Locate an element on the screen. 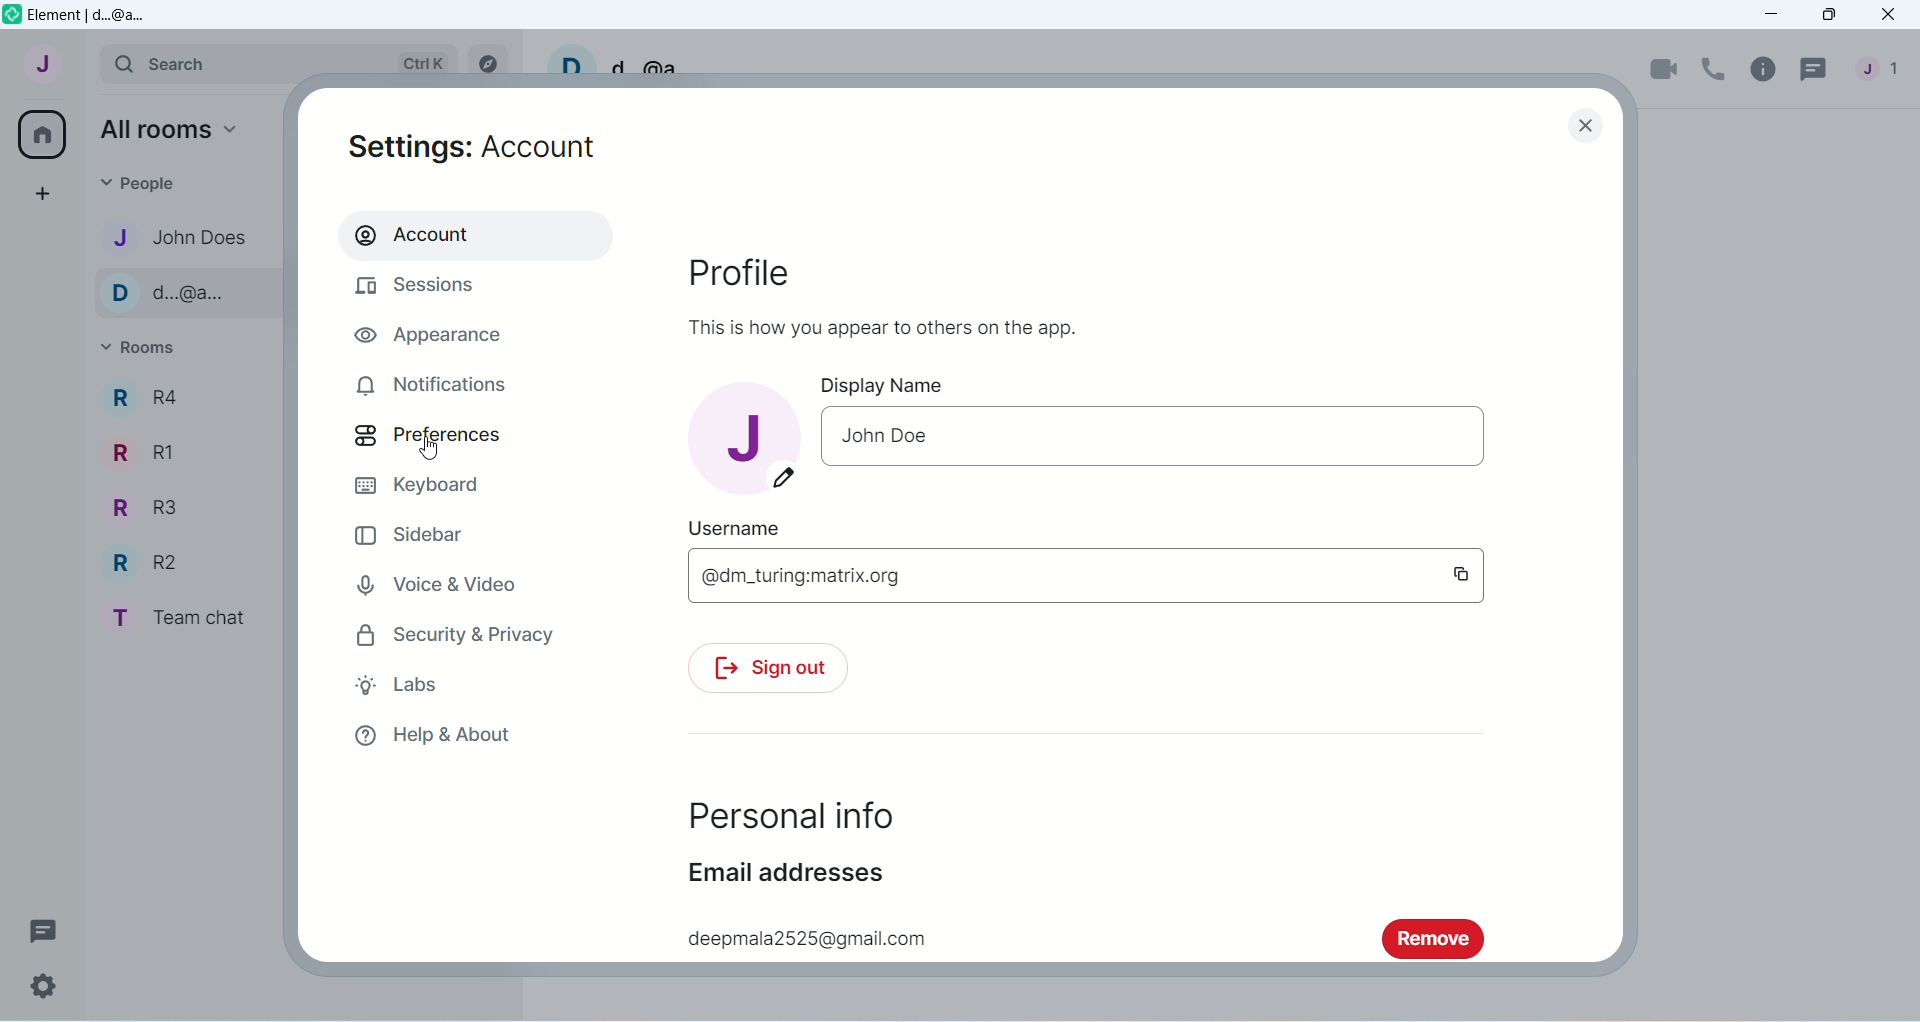 This screenshot has height=1022, width=1920. Expand is located at coordinates (86, 61).